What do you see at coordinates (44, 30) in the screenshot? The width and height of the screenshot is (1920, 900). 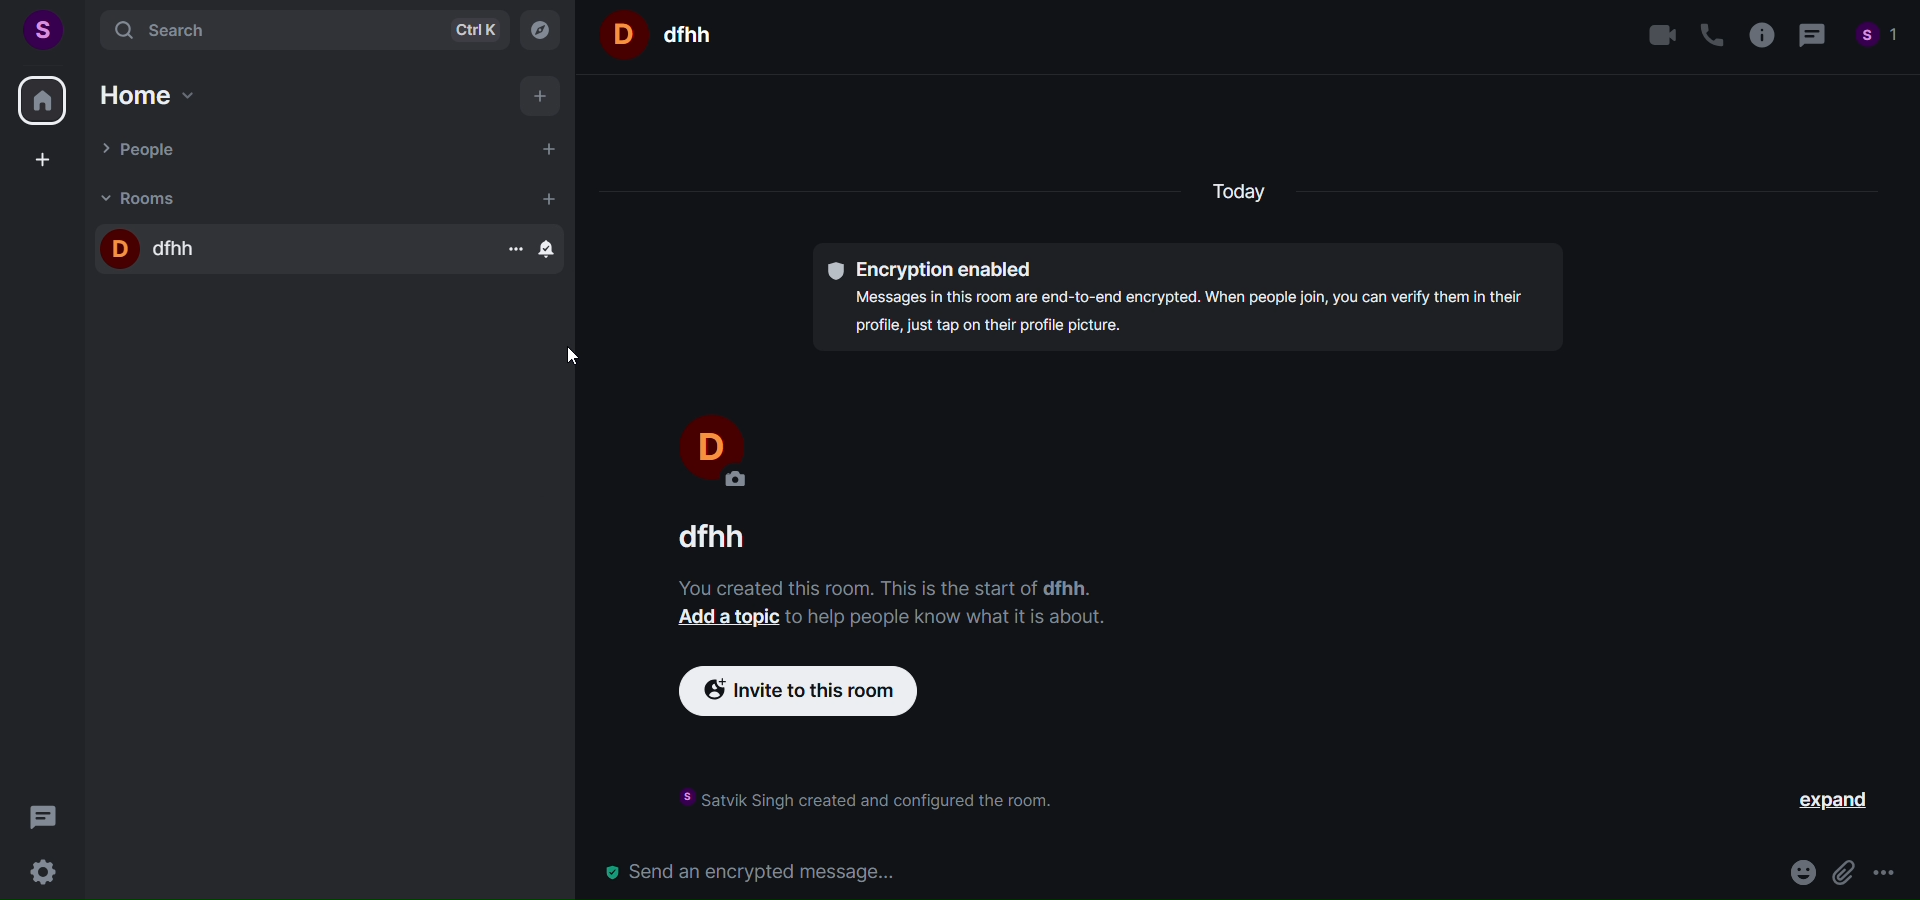 I see `user` at bounding box center [44, 30].